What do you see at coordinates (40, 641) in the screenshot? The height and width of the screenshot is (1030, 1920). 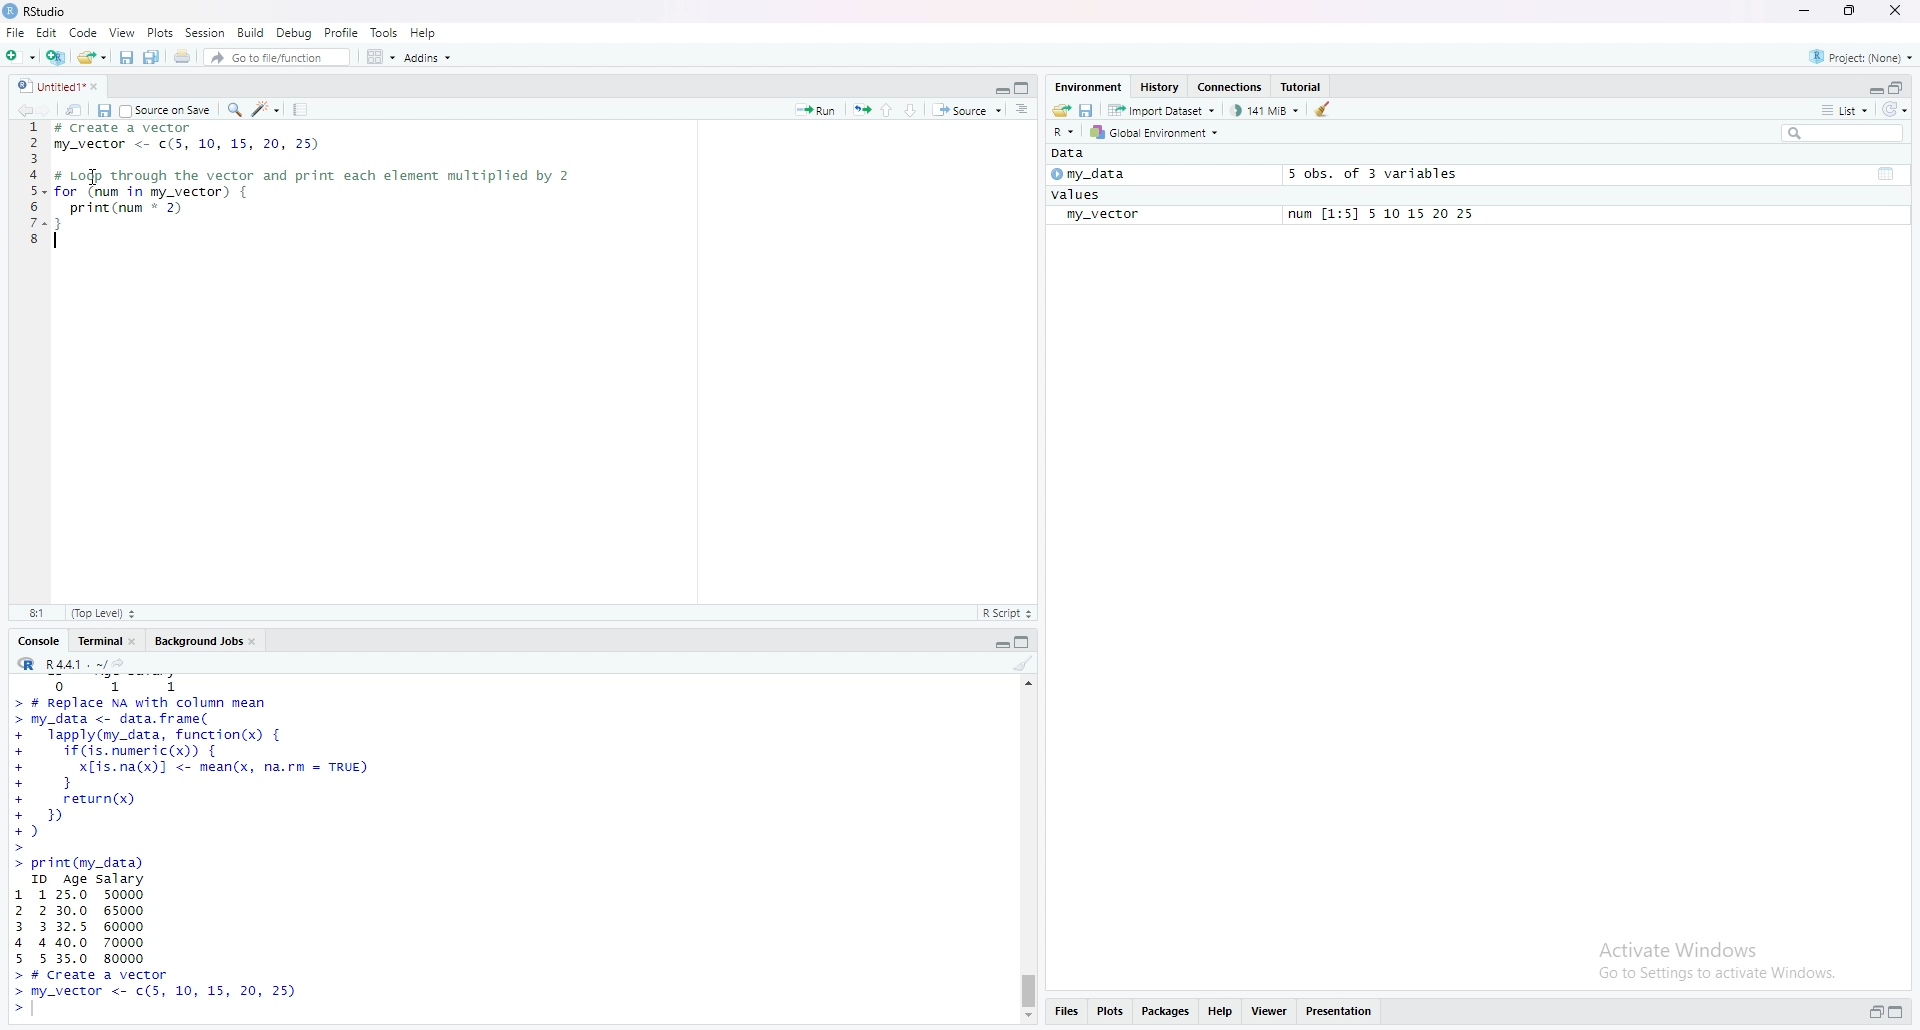 I see `console` at bounding box center [40, 641].